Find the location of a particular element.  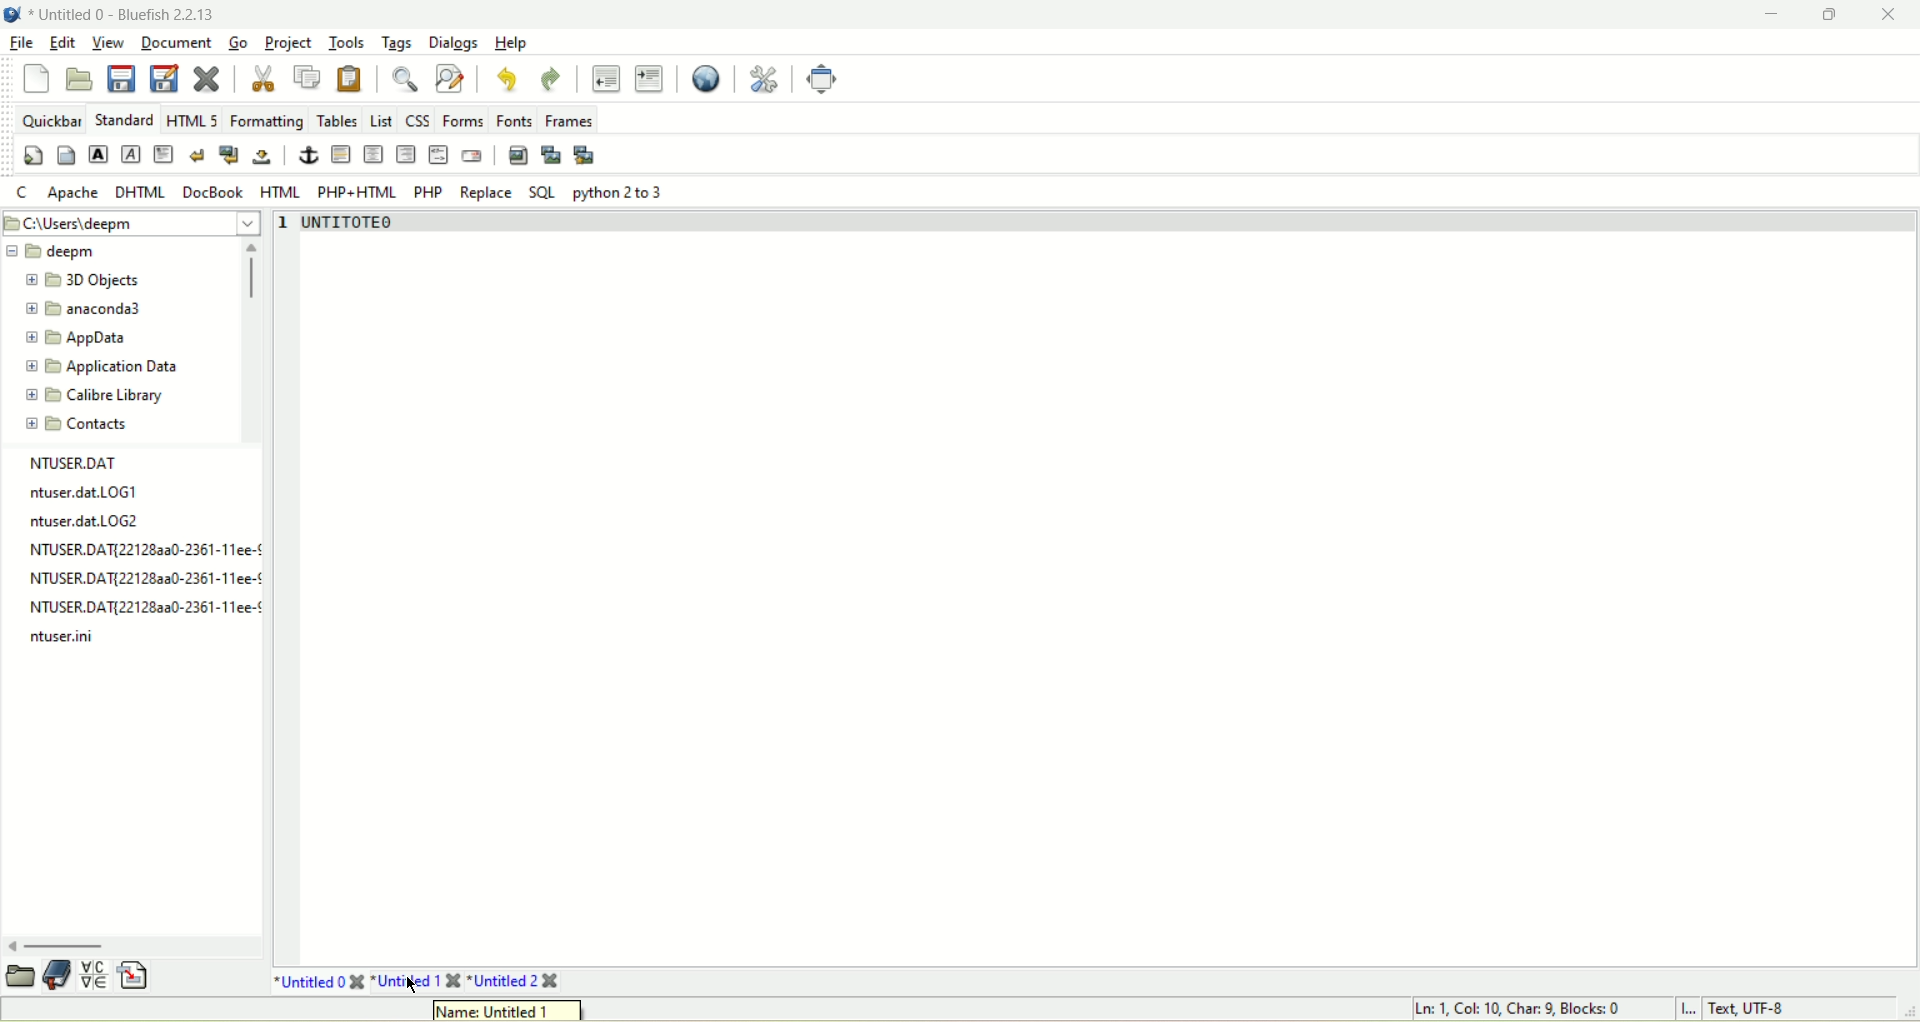

edit is located at coordinates (60, 42).